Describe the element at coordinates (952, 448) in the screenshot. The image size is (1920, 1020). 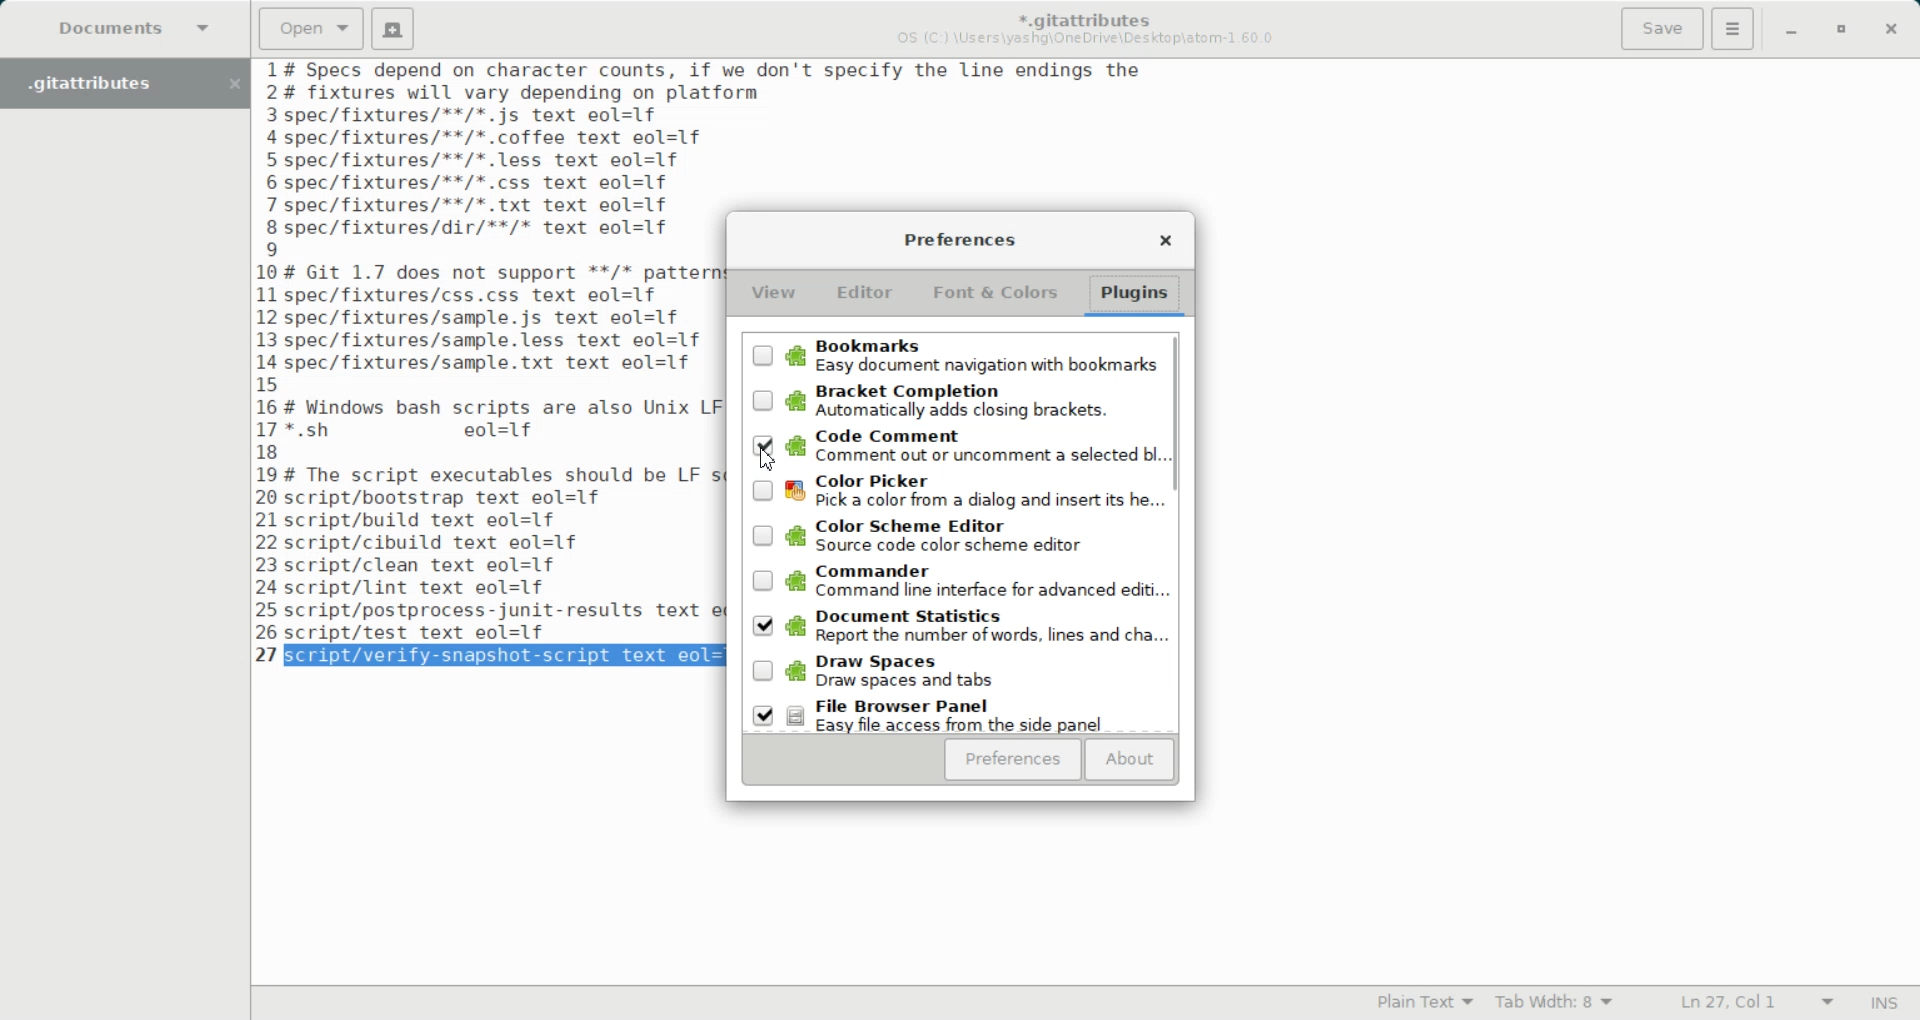
I see `code comment: comment out or uncomment a selected b..` at that location.